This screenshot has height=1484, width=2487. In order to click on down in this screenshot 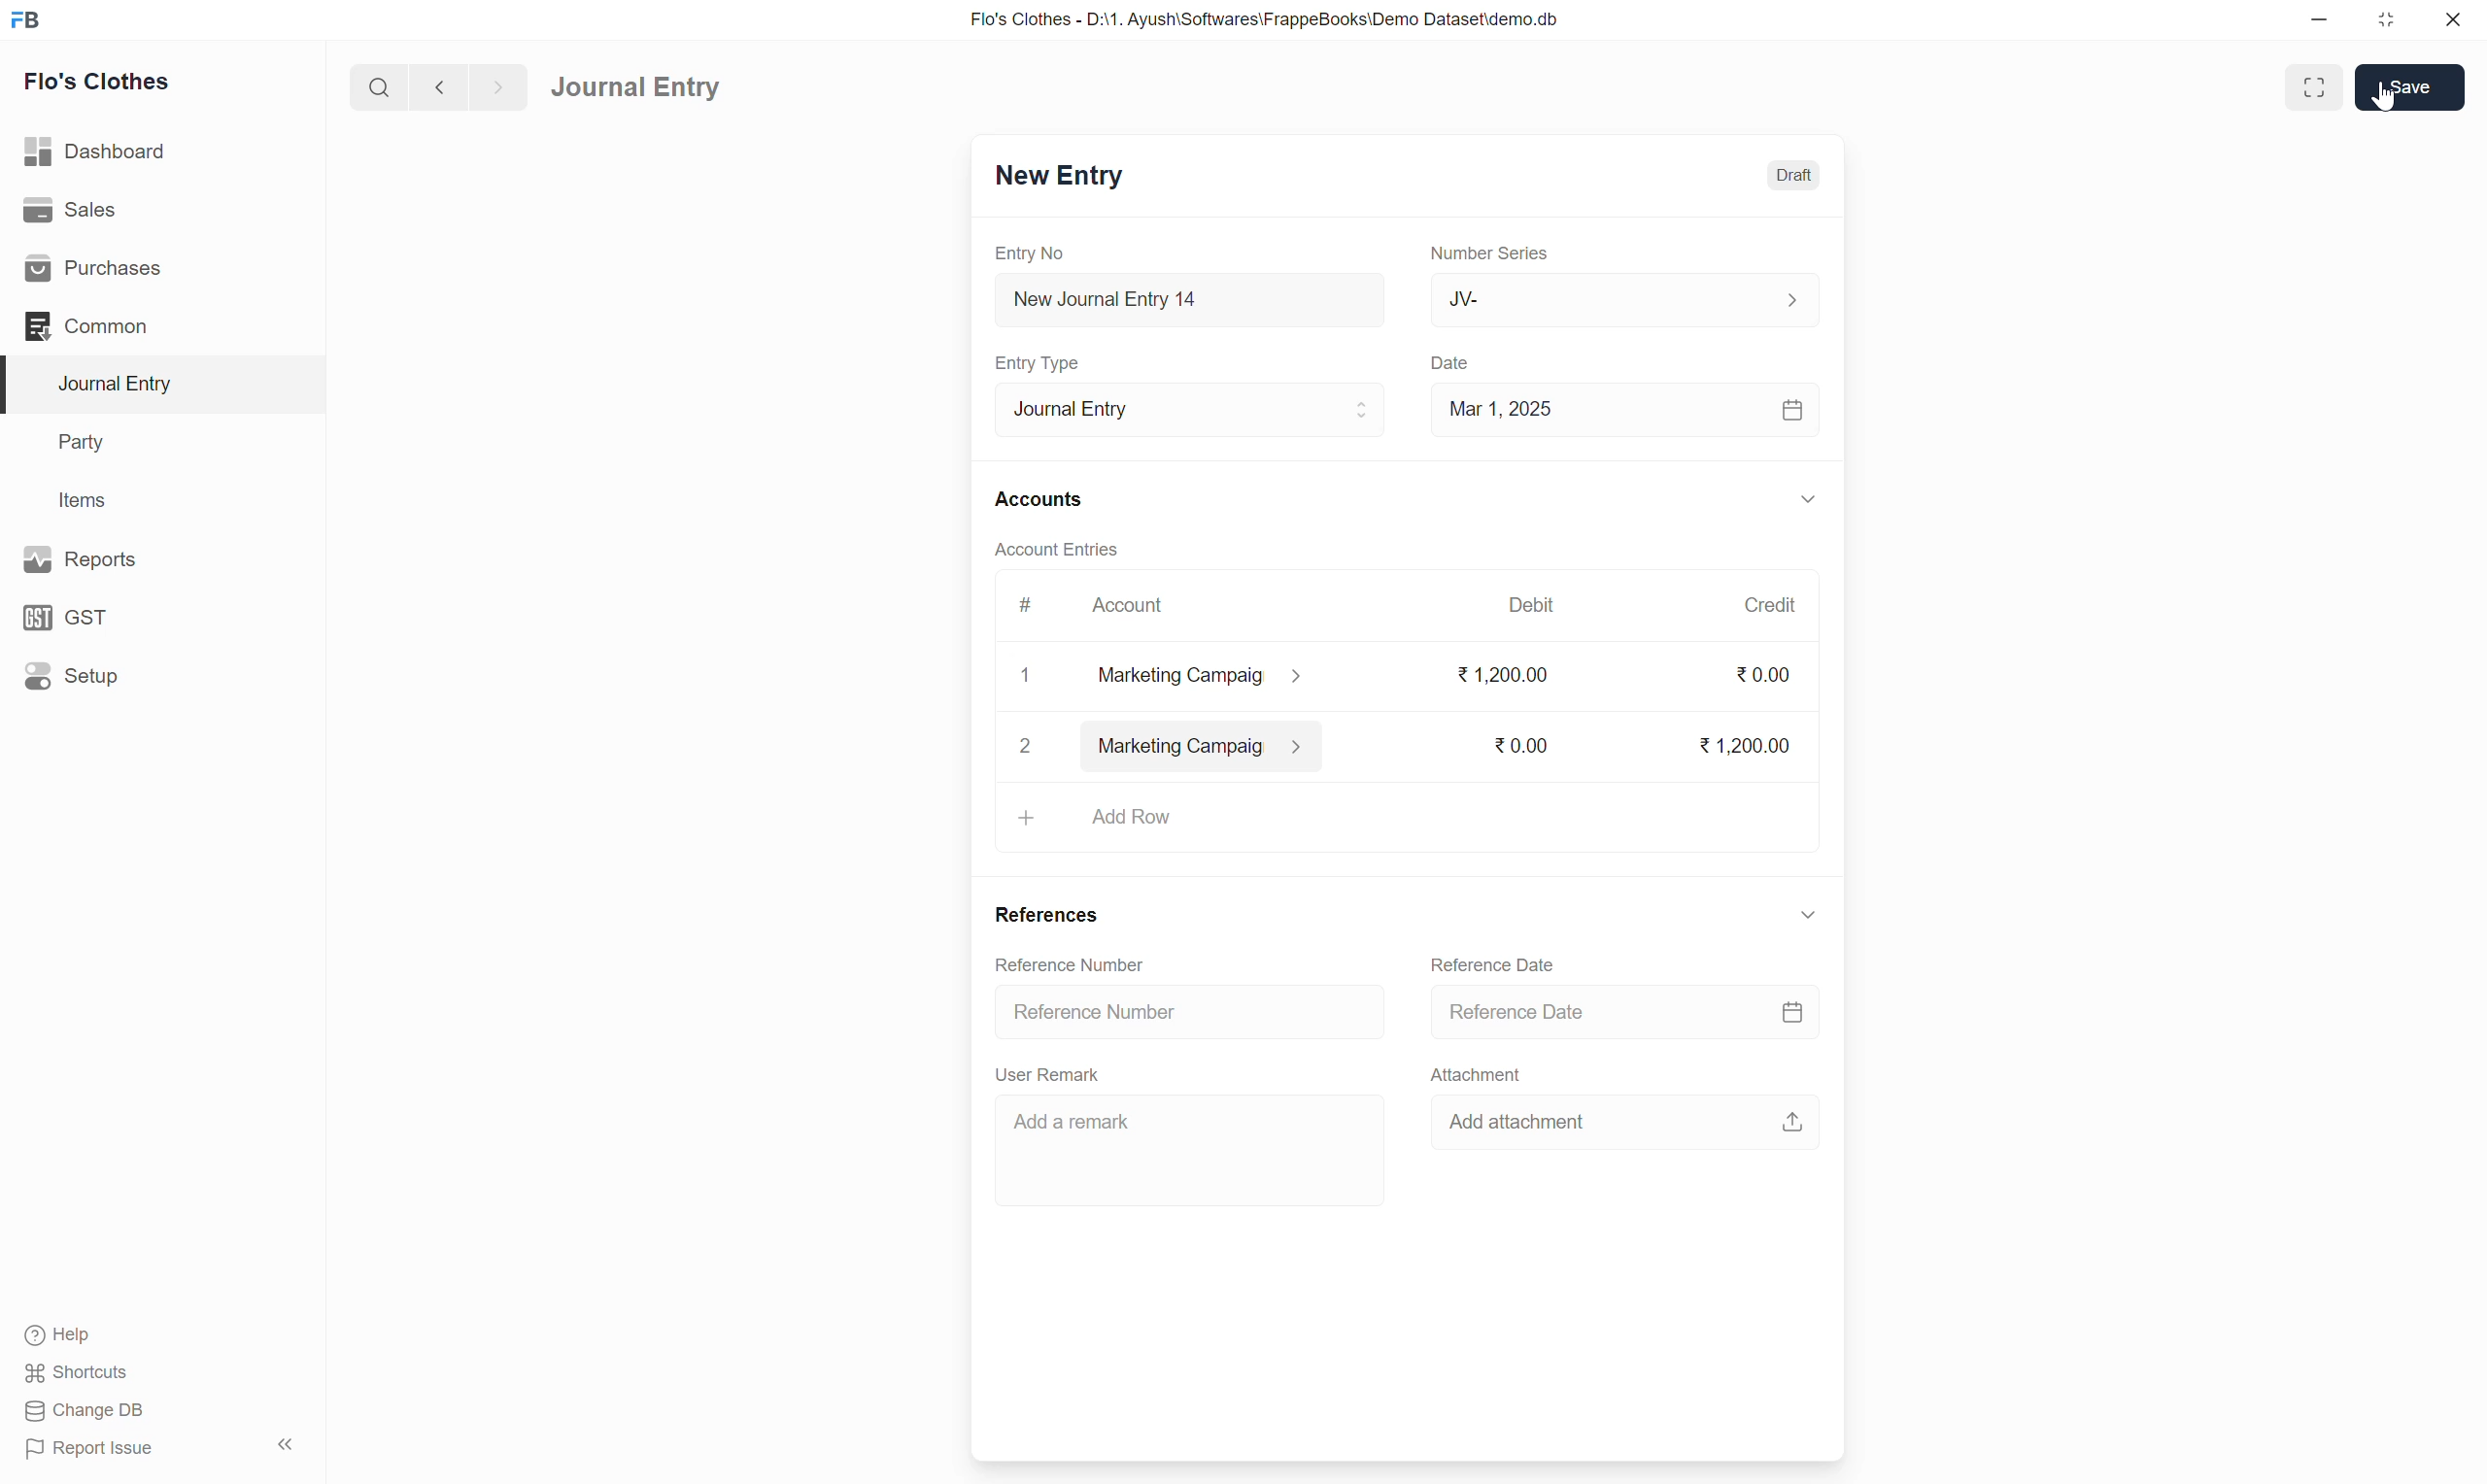, I will do `click(1807, 916)`.